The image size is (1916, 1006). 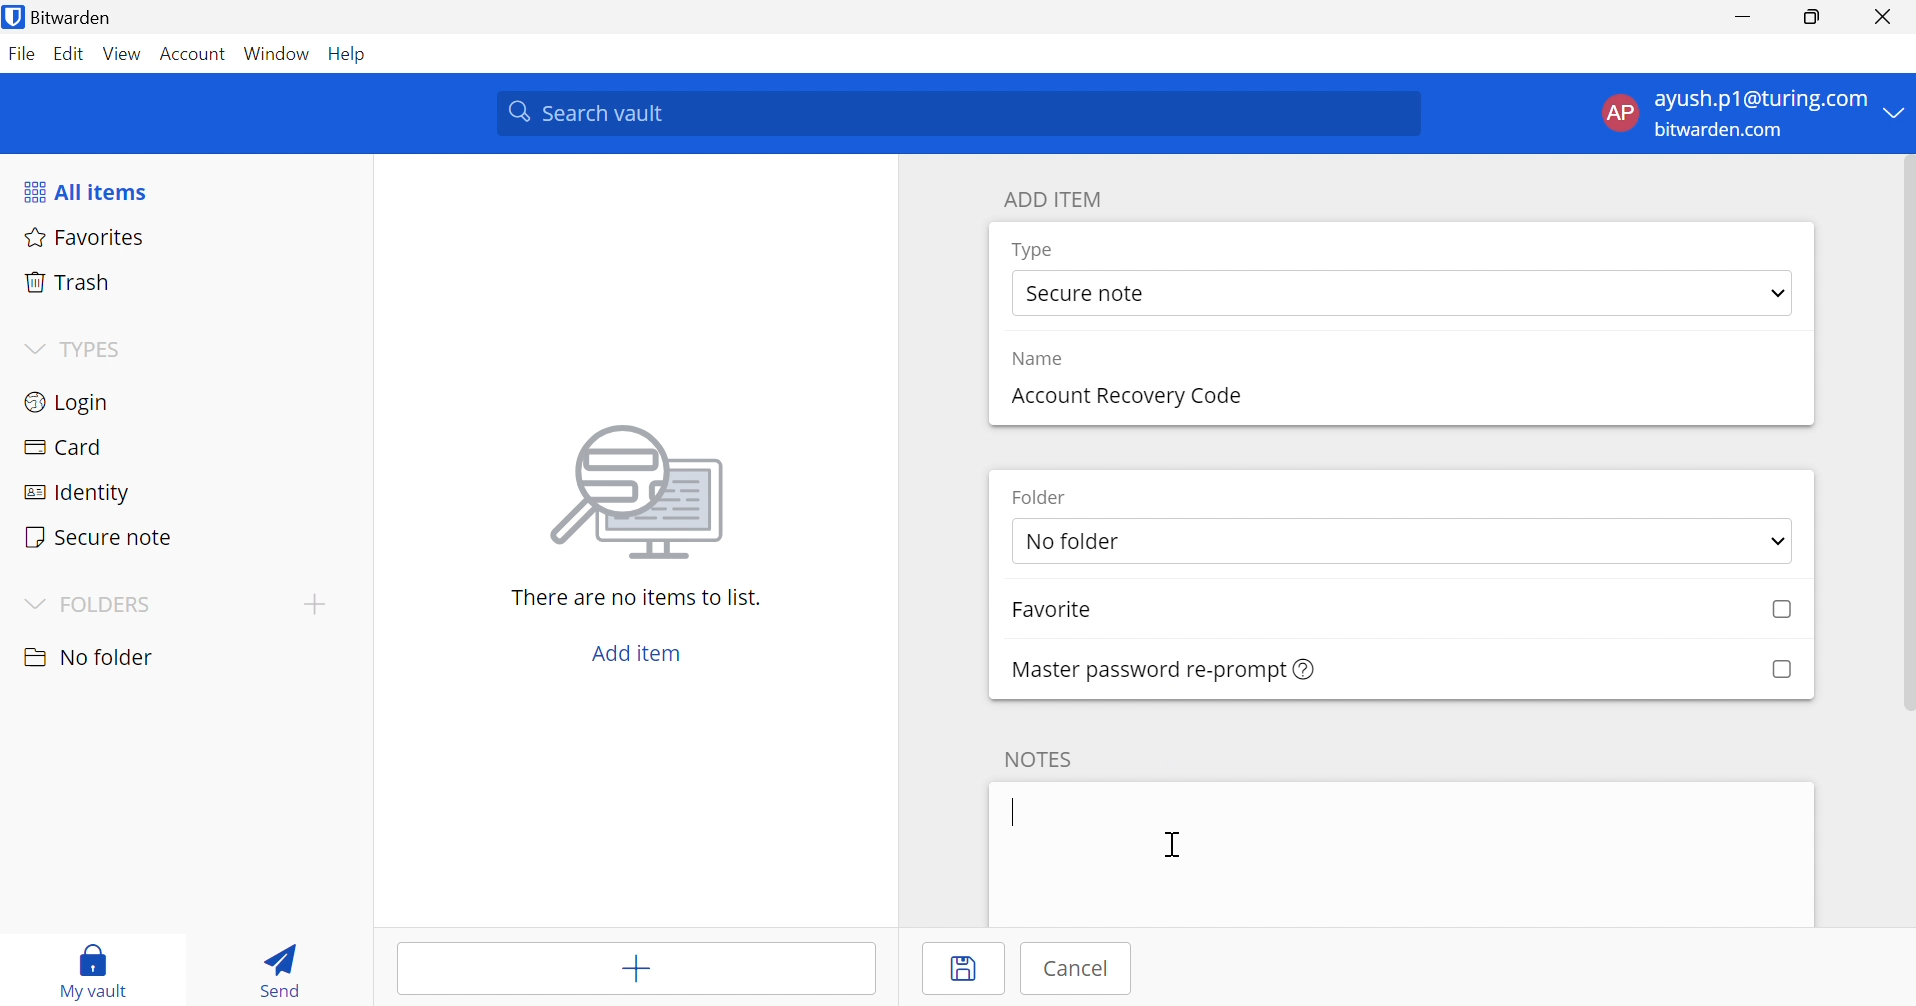 What do you see at coordinates (1305, 670) in the screenshot?
I see `info` at bounding box center [1305, 670].